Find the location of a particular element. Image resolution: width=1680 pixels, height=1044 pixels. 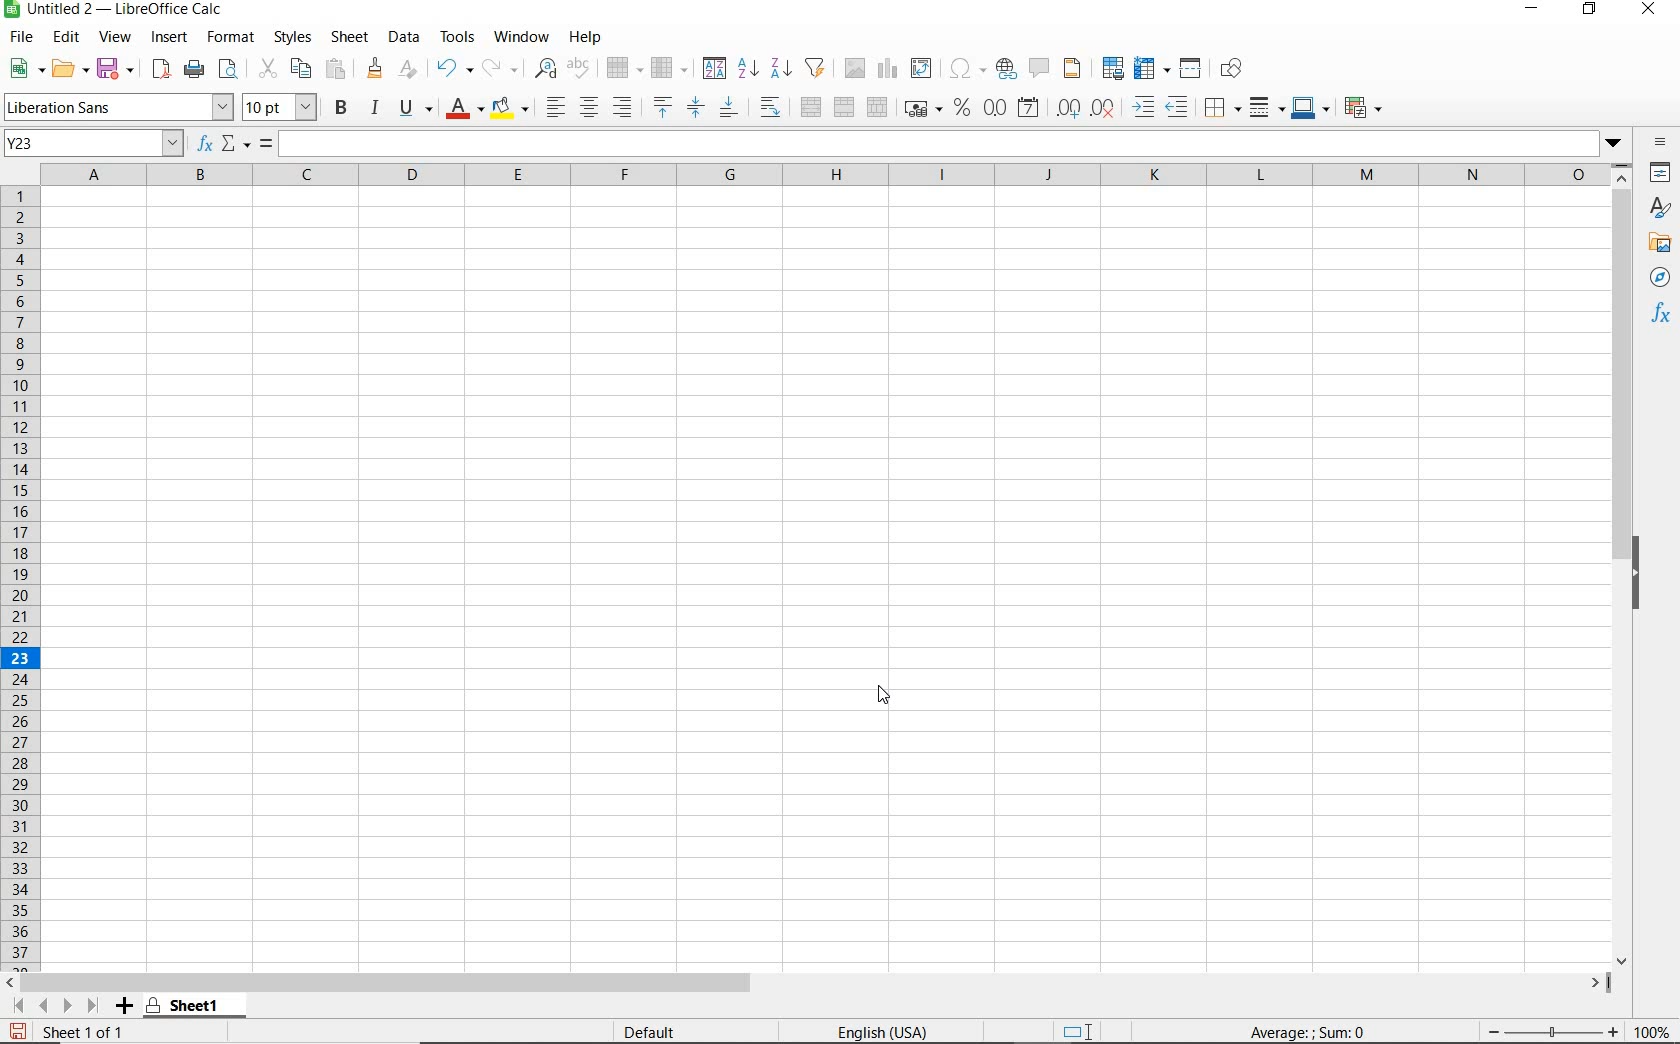

CENTER VERTICALLY is located at coordinates (696, 110).